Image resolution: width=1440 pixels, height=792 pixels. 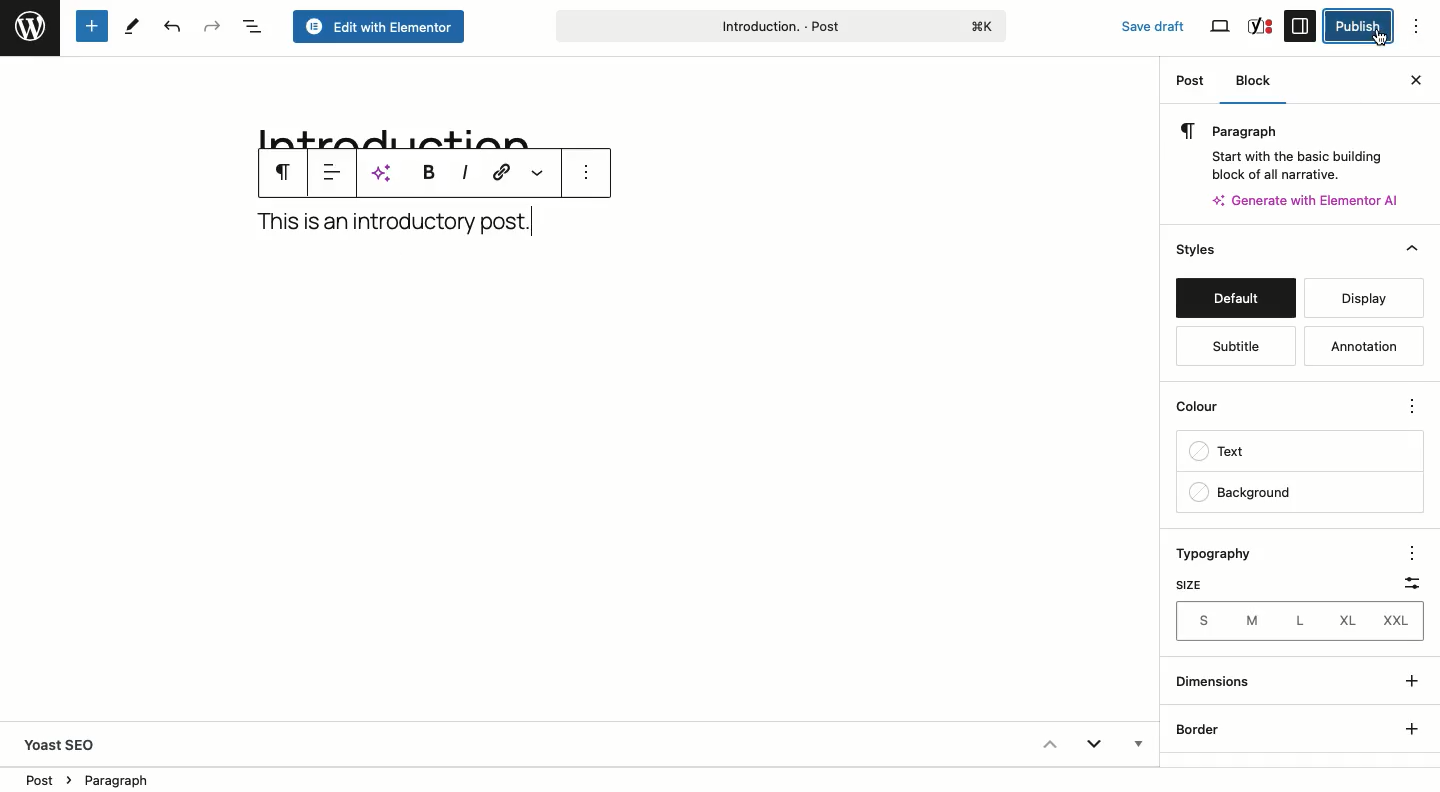 What do you see at coordinates (1298, 621) in the screenshot?
I see `Sizes` at bounding box center [1298, 621].